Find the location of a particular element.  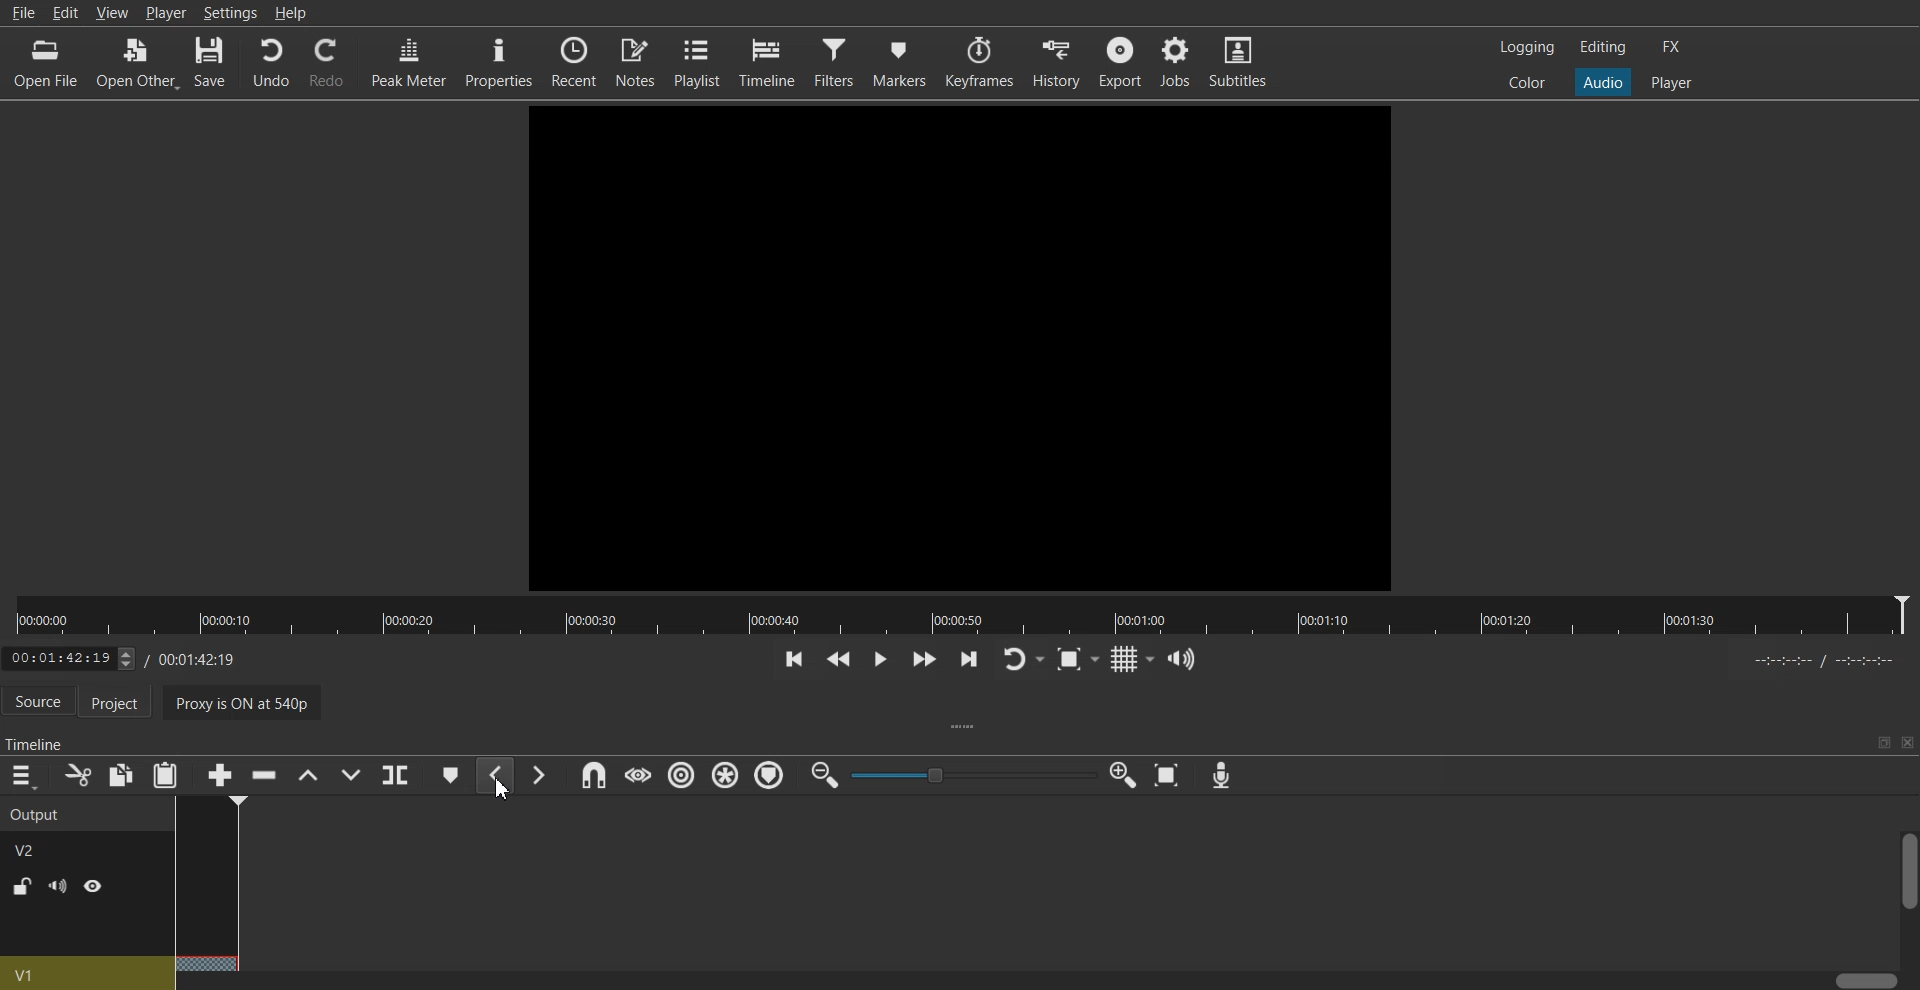

Snap is located at coordinates (590, 775).